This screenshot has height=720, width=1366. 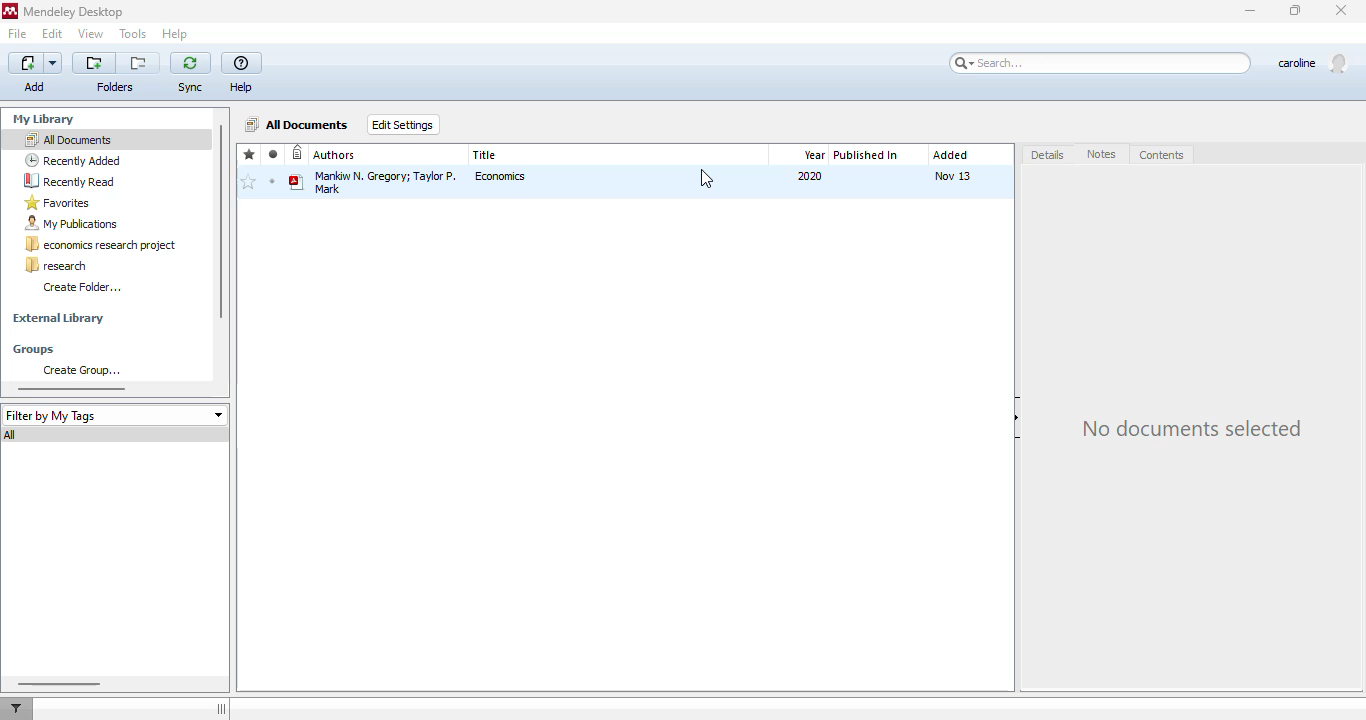 What do you see at coordinates (17, 34) in the screenshot?
I see `file` at bounding box center [17, 34].